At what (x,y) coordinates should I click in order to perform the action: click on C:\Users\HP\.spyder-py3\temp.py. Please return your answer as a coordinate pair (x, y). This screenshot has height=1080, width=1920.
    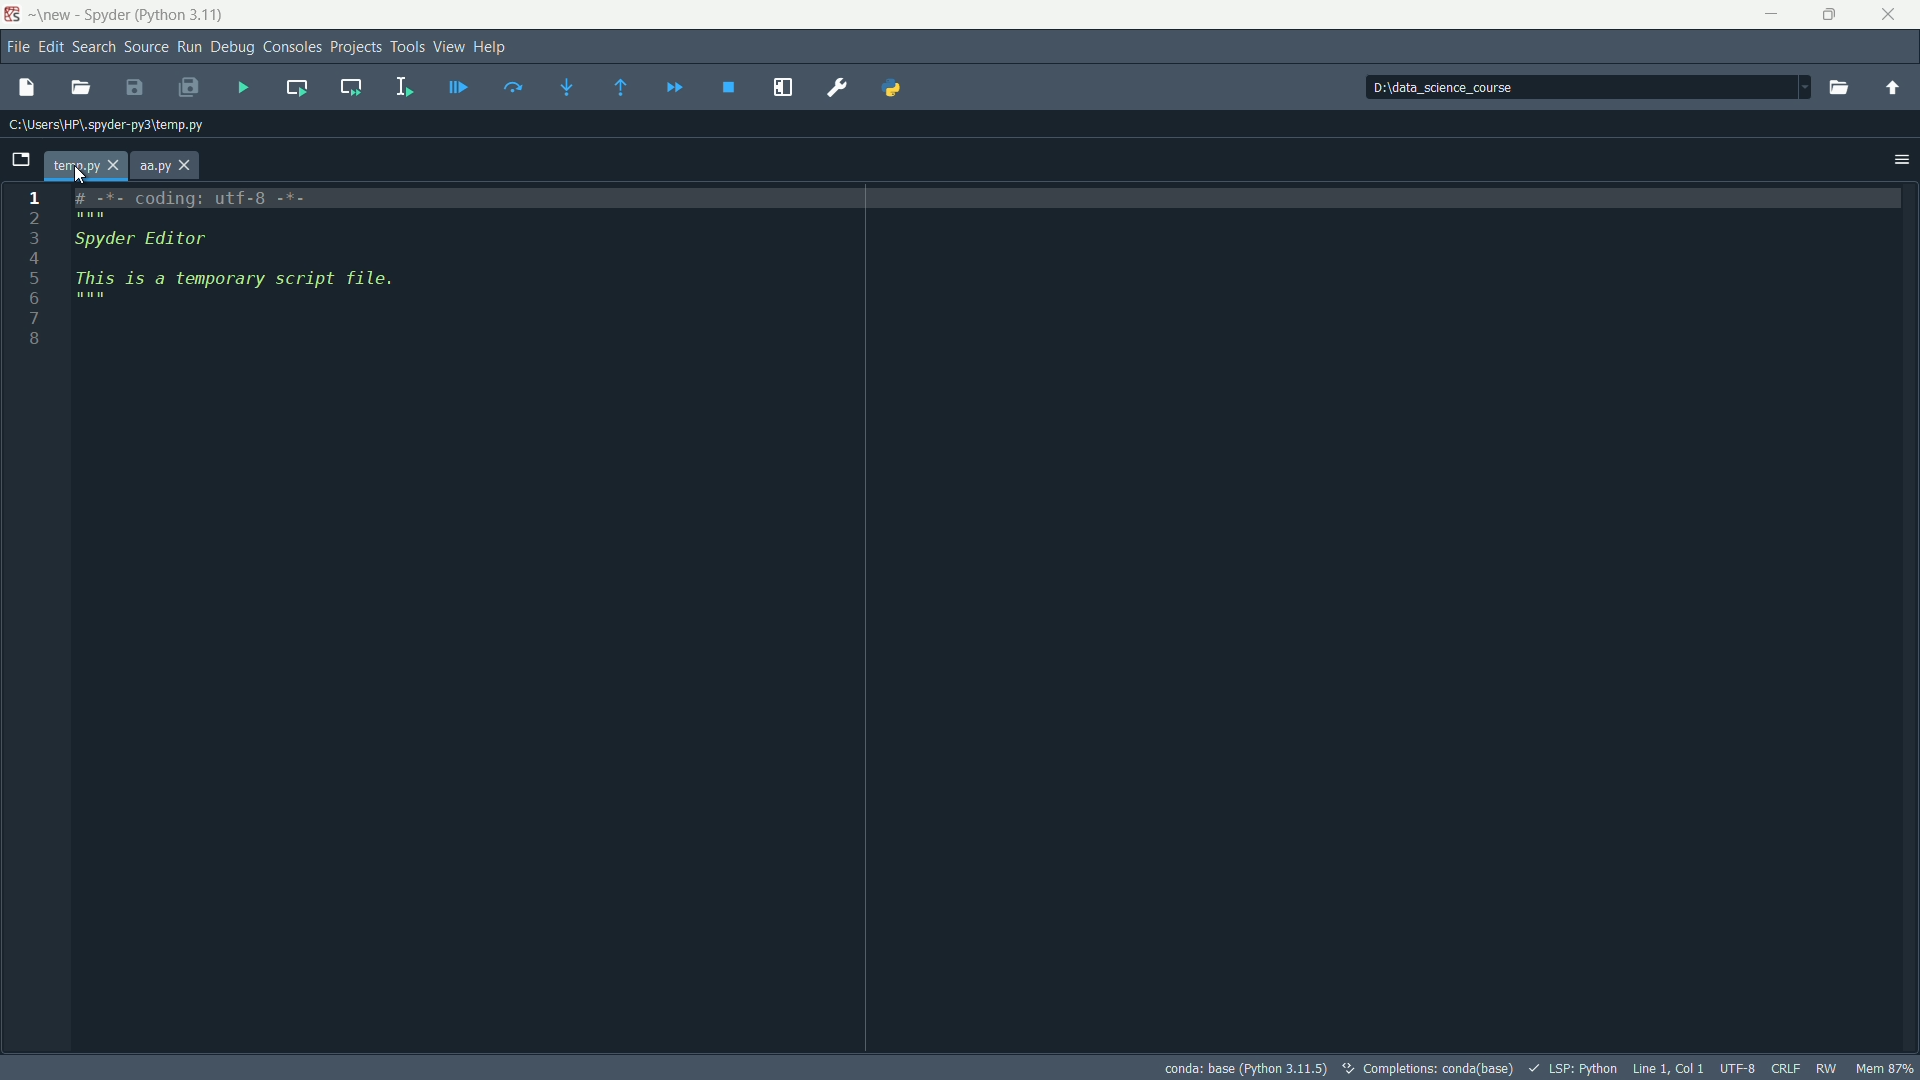
    Looking at the image, I should click on (106, 123).